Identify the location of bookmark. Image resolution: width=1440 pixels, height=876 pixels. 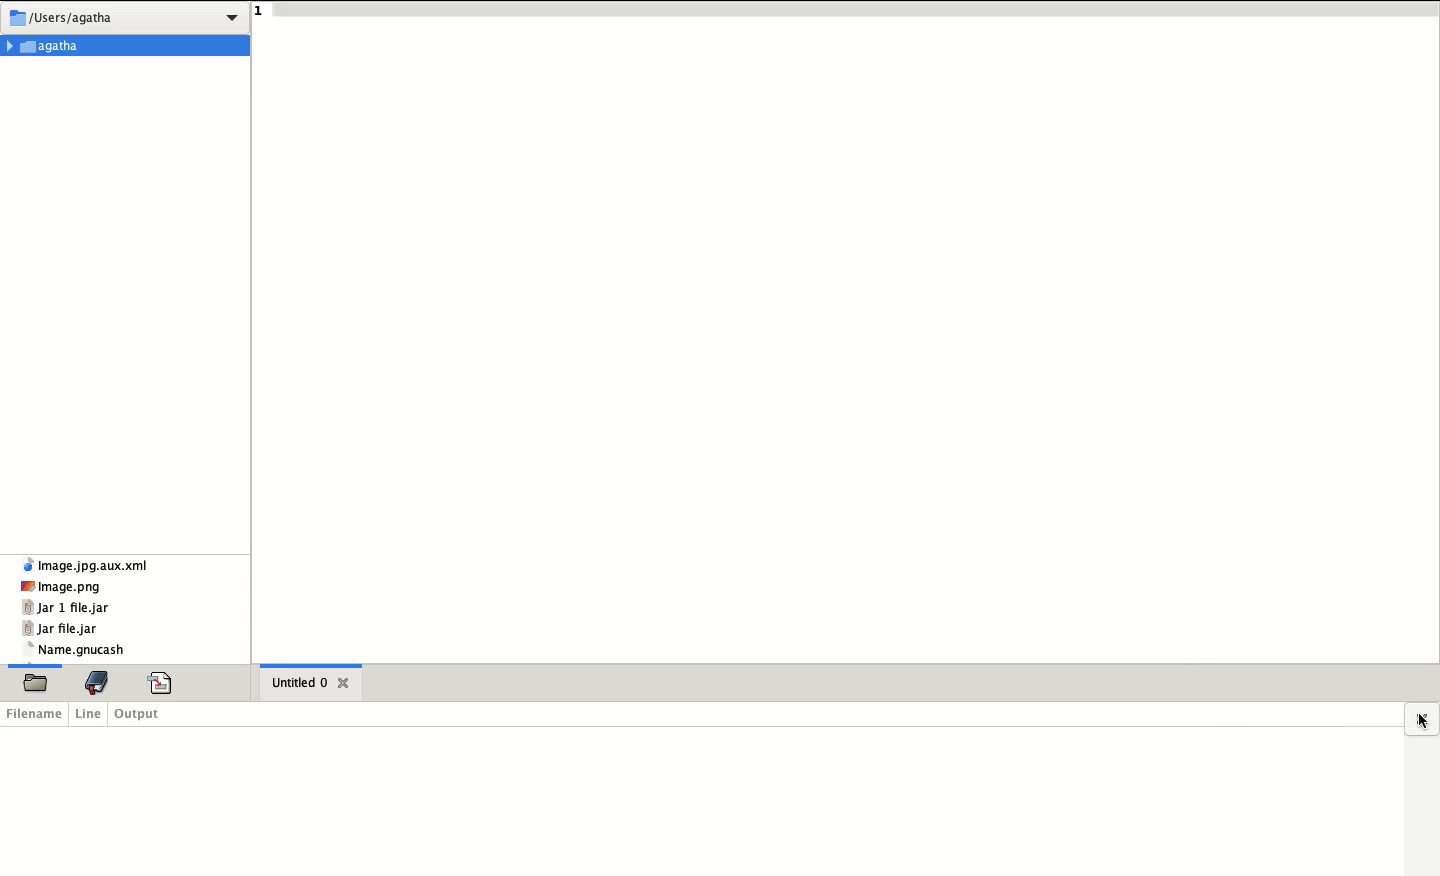
(99, 683).